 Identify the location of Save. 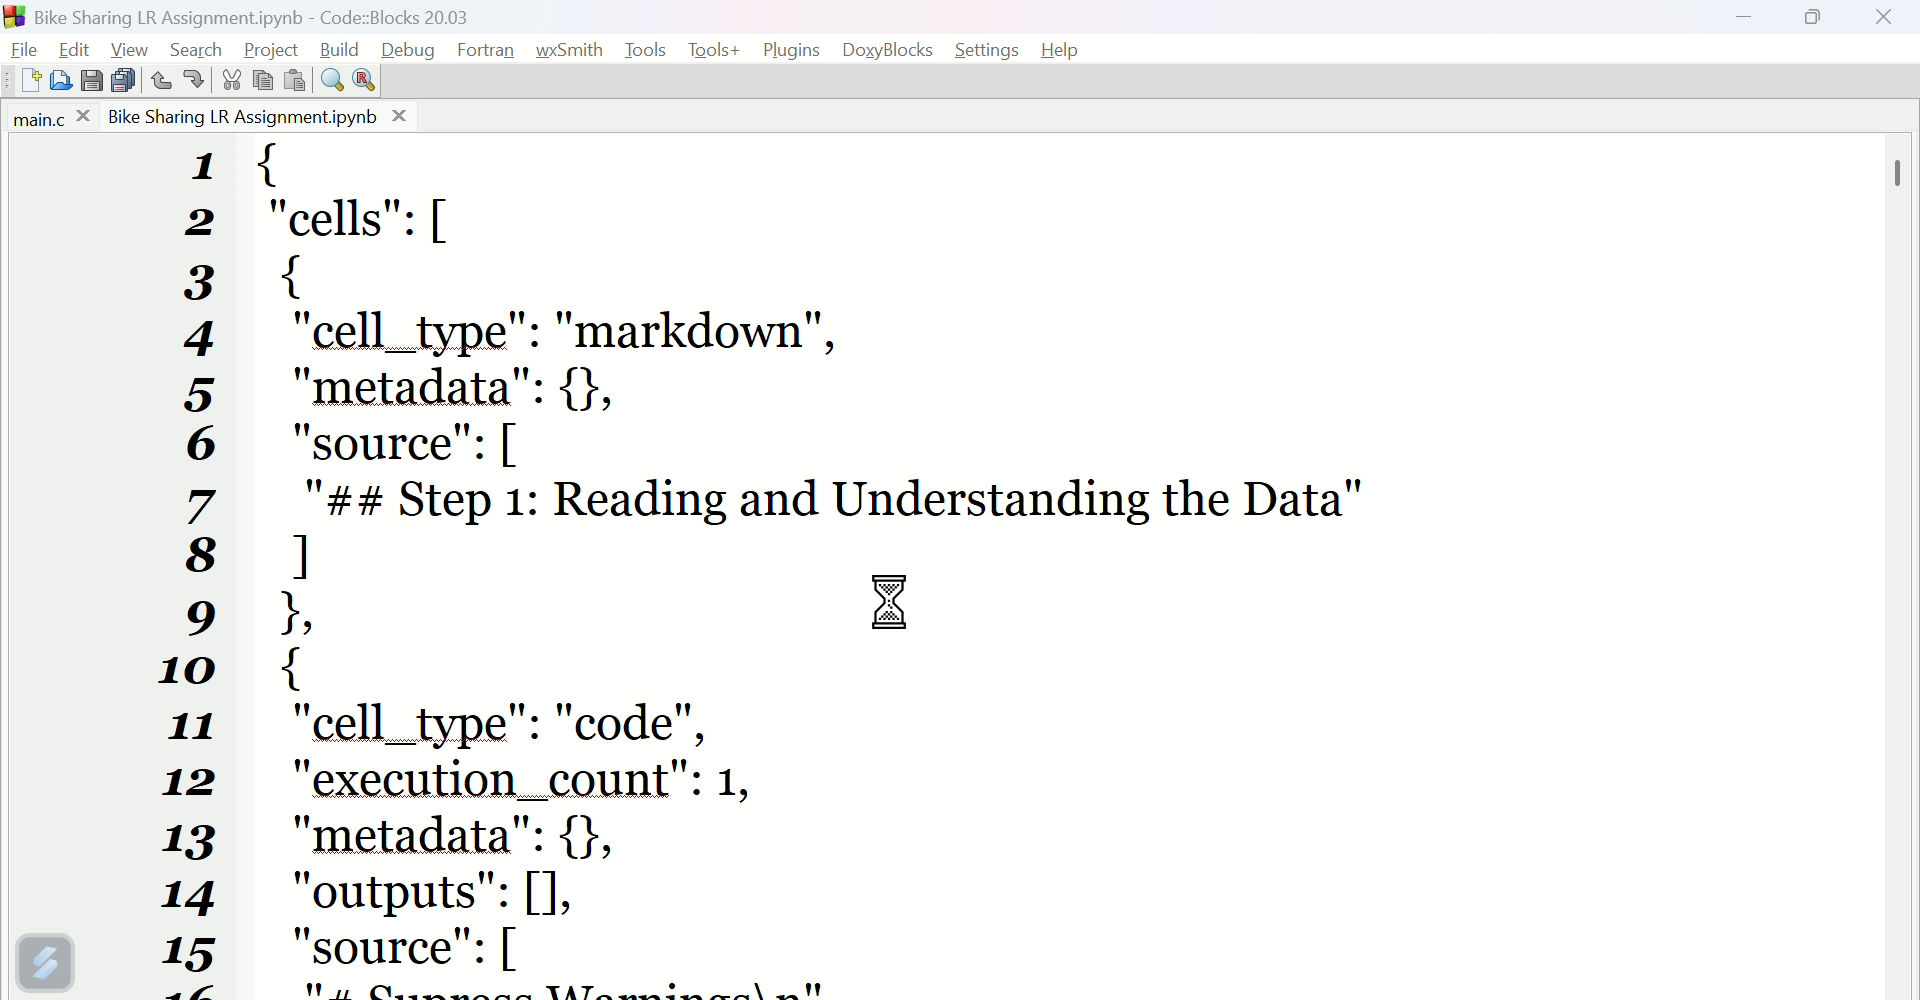
(89, 81).